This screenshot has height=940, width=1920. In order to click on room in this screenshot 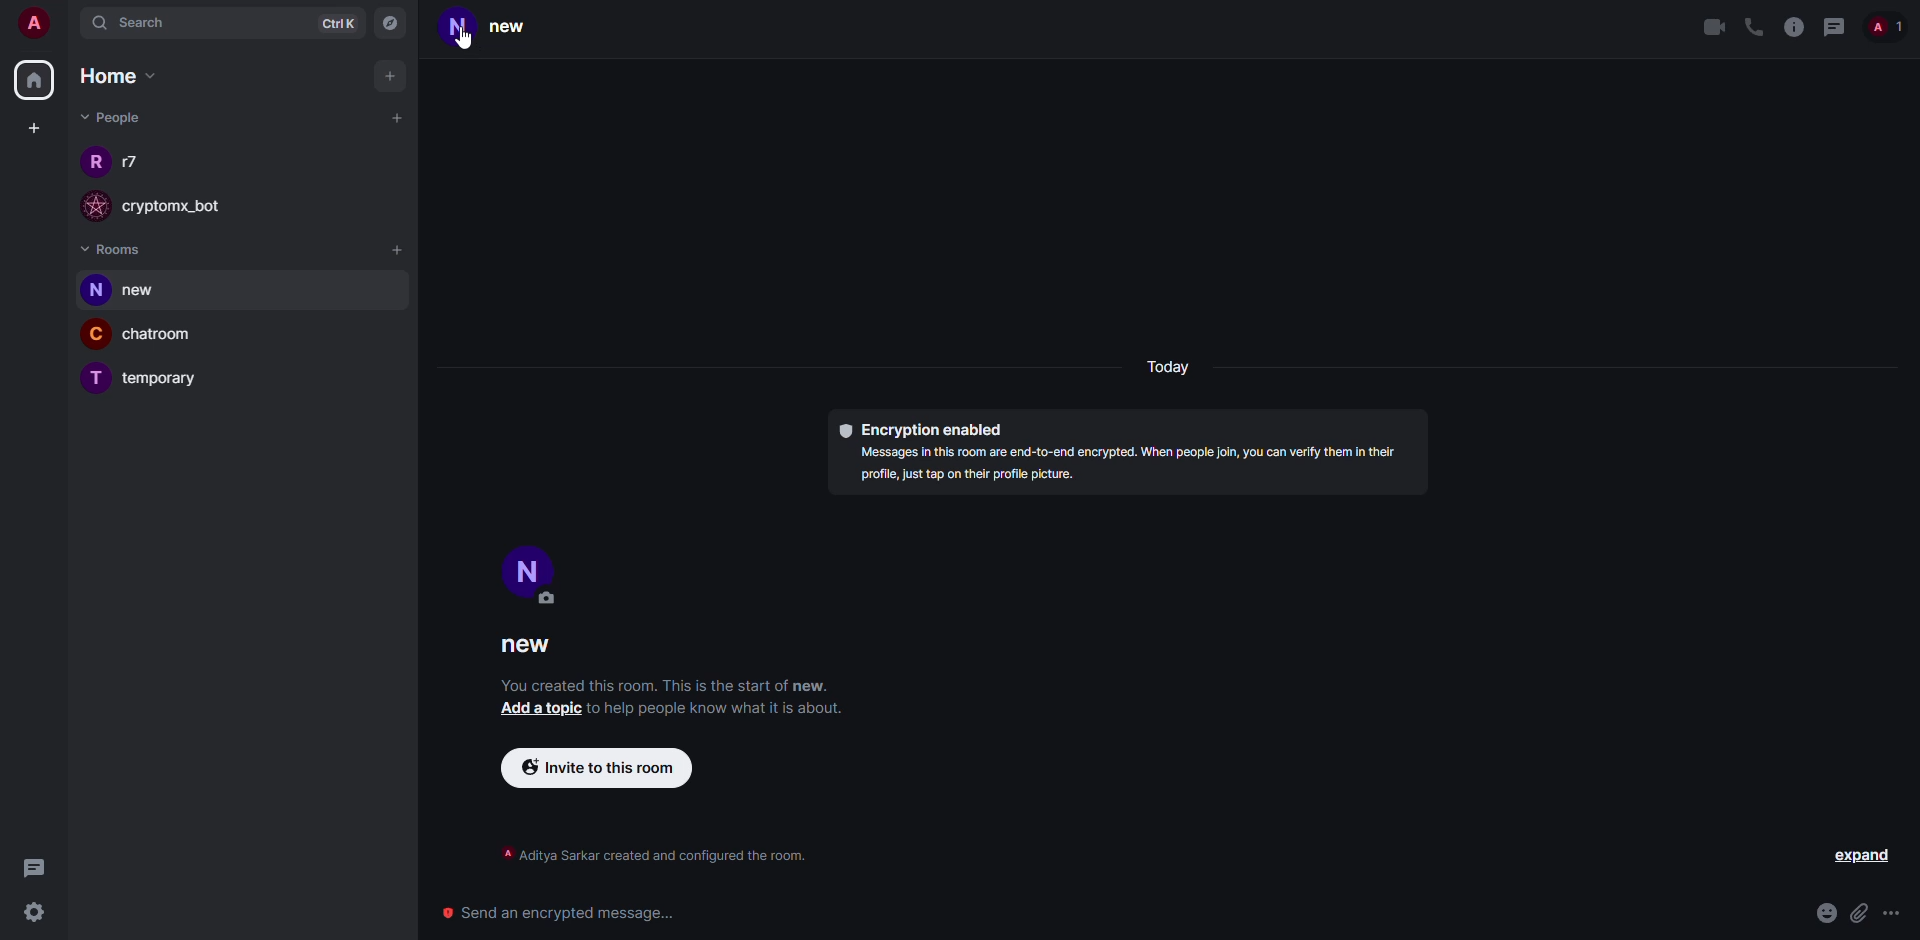, I will do `click(167, 380)`.